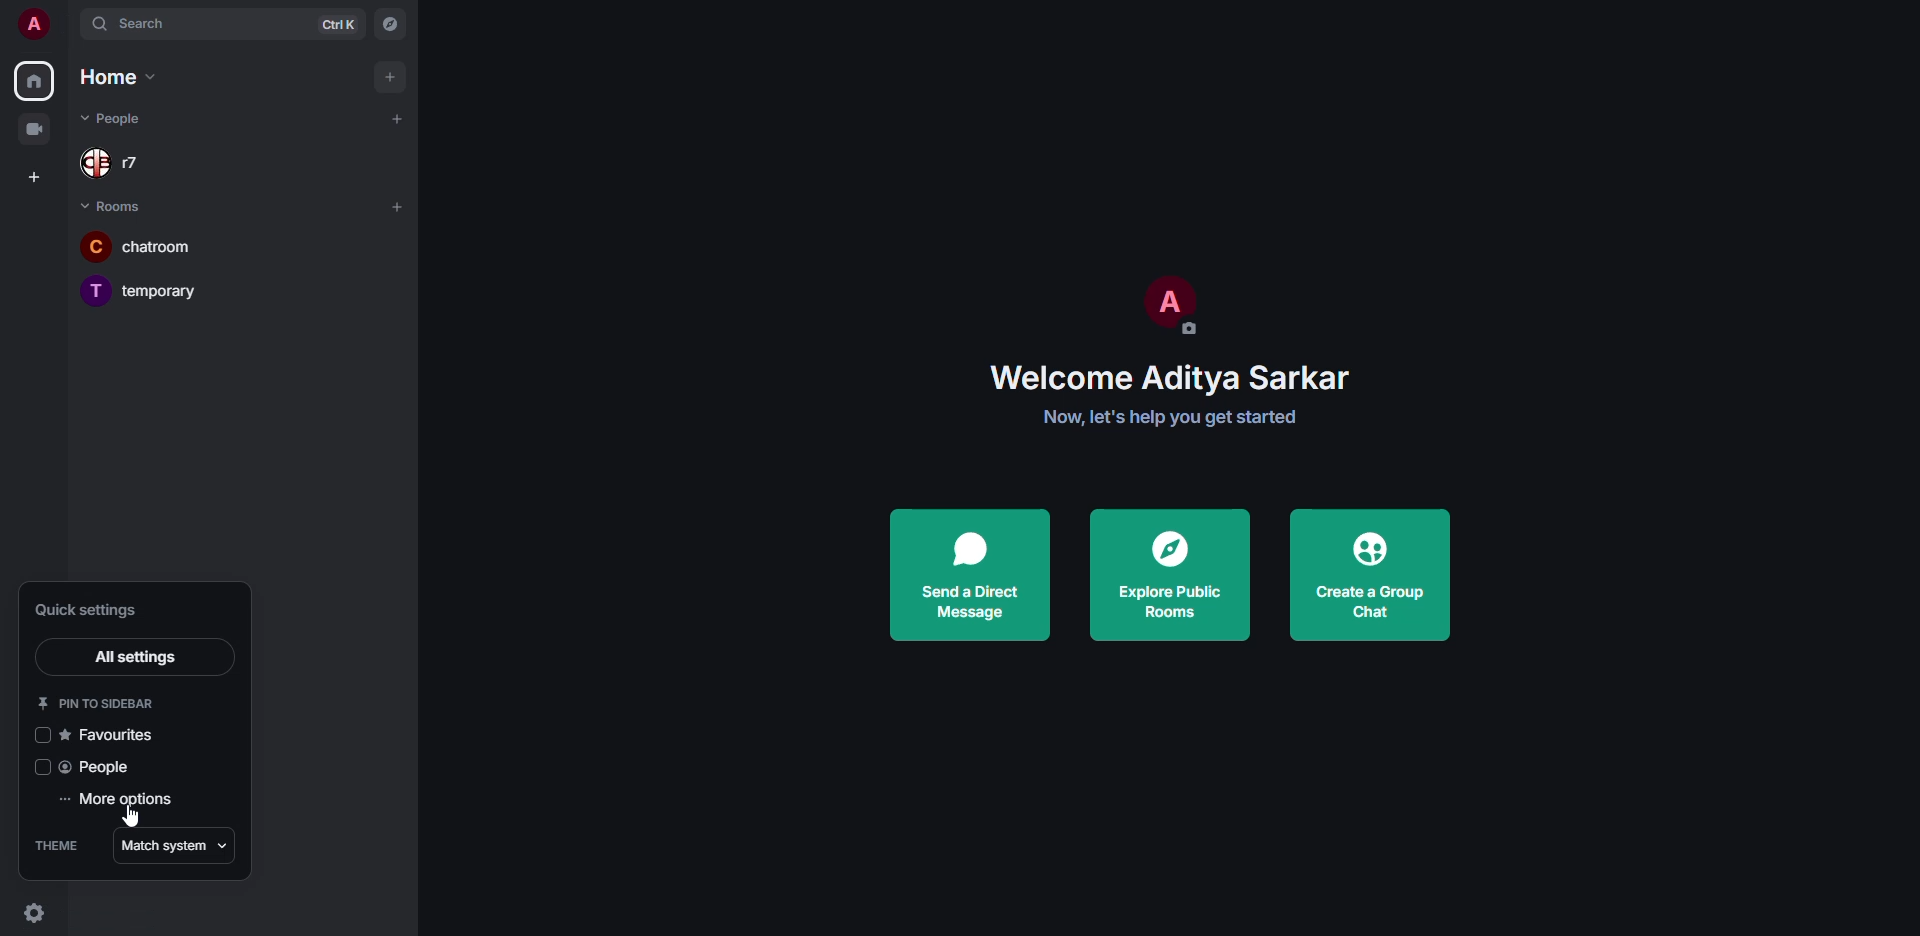  Describe the element at coordinates (128, 163) in the screenshot. I see `people` at that location.